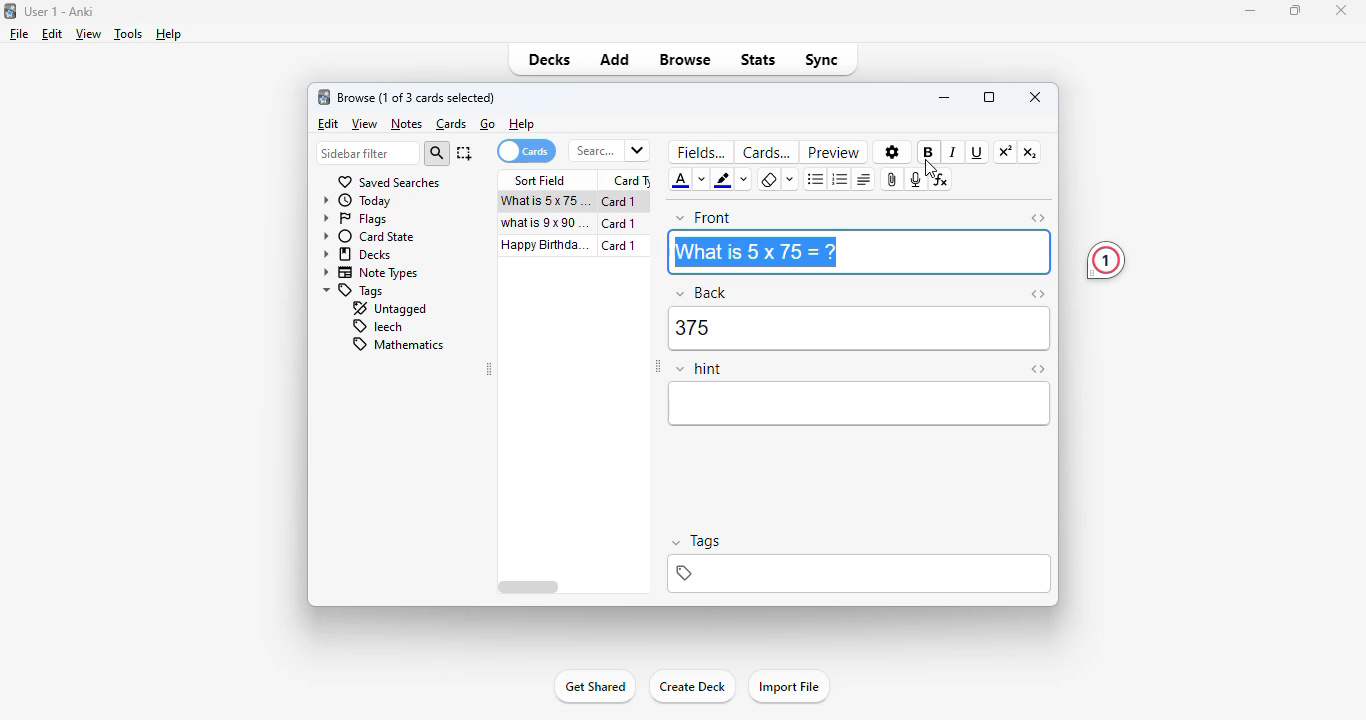  I want to click on today, so click(356, 201).